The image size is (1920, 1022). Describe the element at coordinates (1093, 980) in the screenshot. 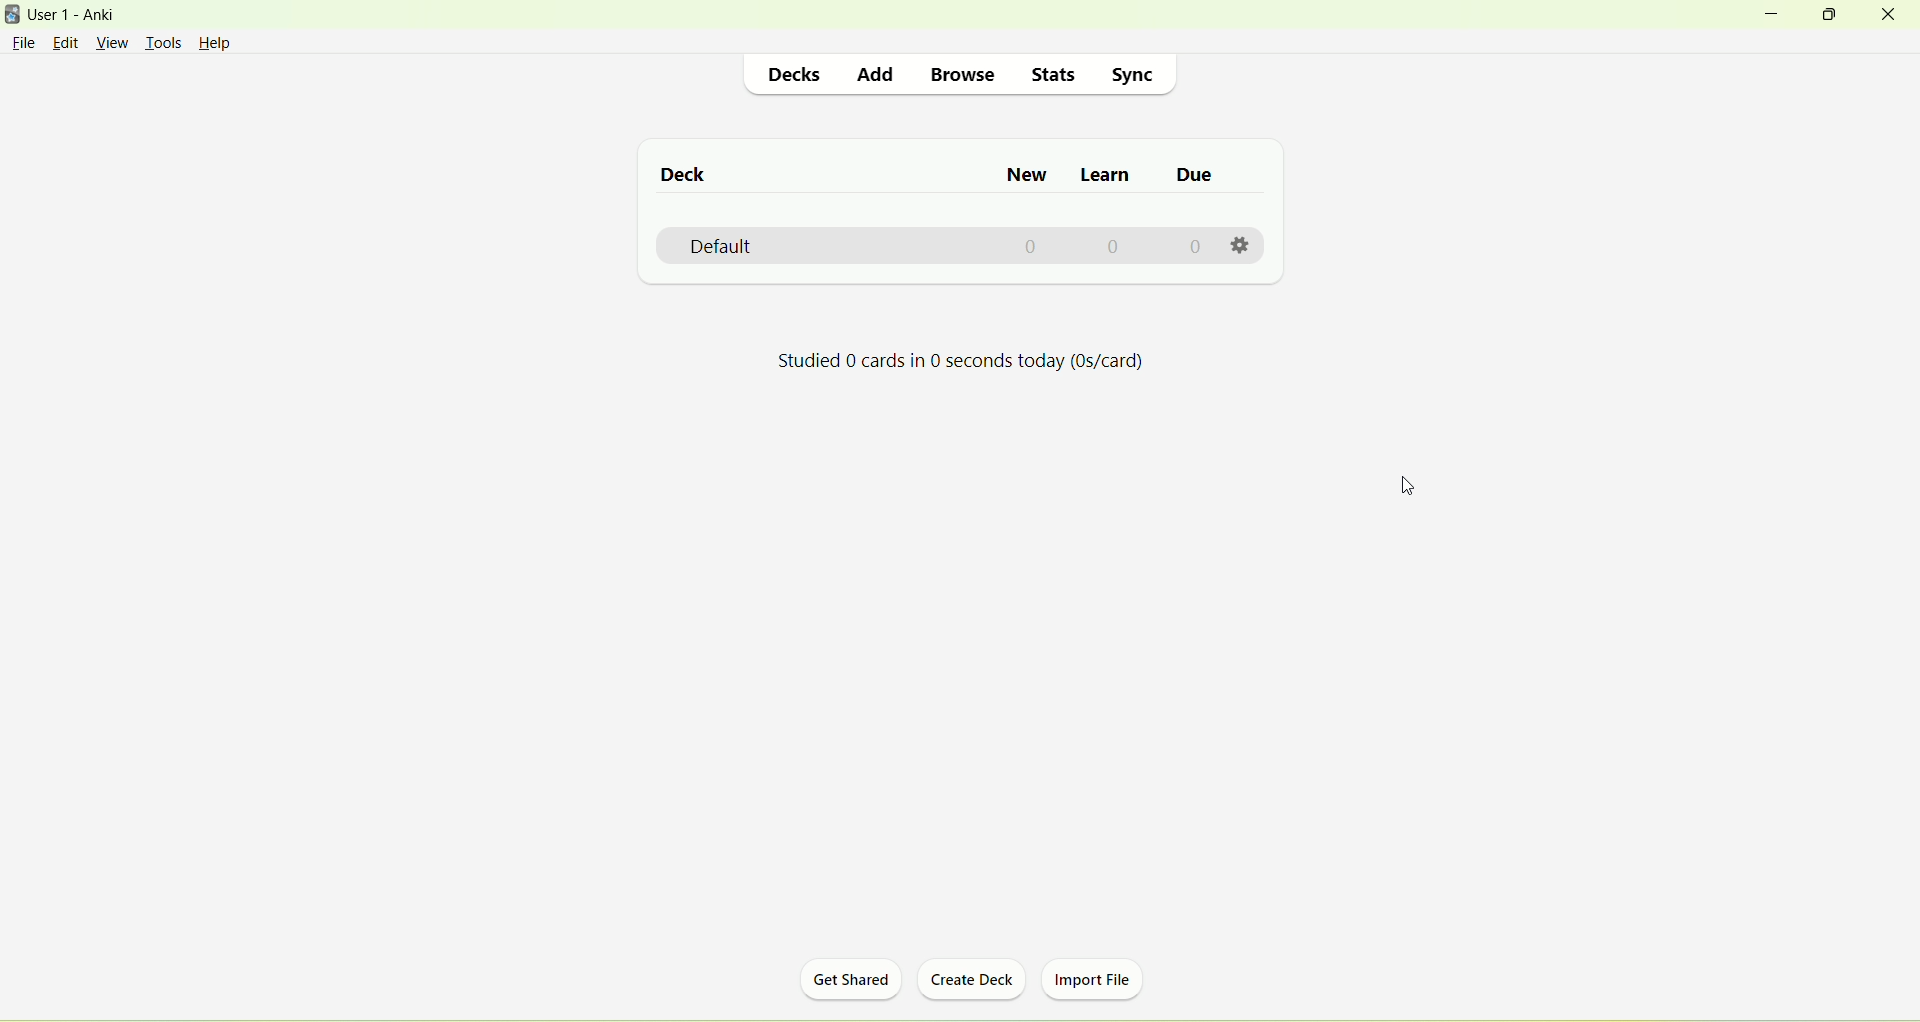

I see `import file` at that location.